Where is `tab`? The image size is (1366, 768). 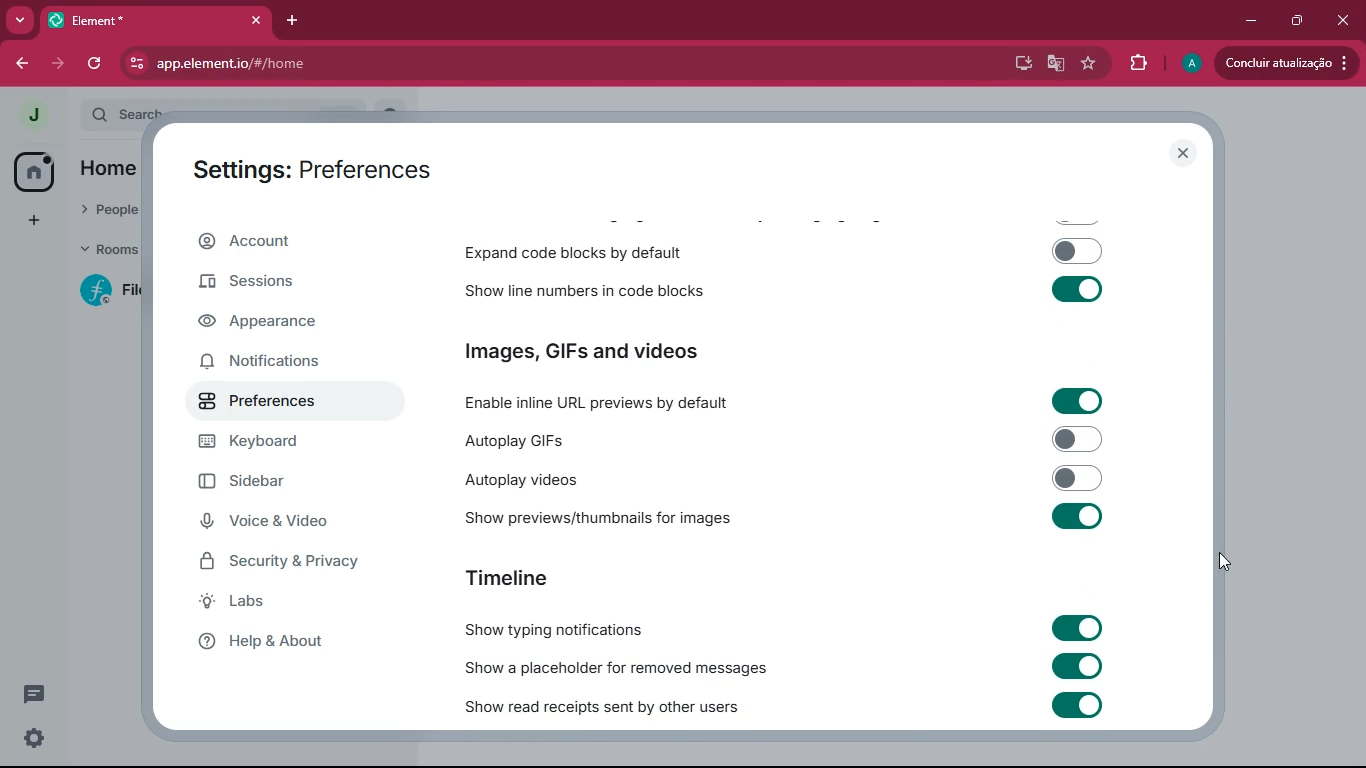 tab is located at coordinates (134, 21).